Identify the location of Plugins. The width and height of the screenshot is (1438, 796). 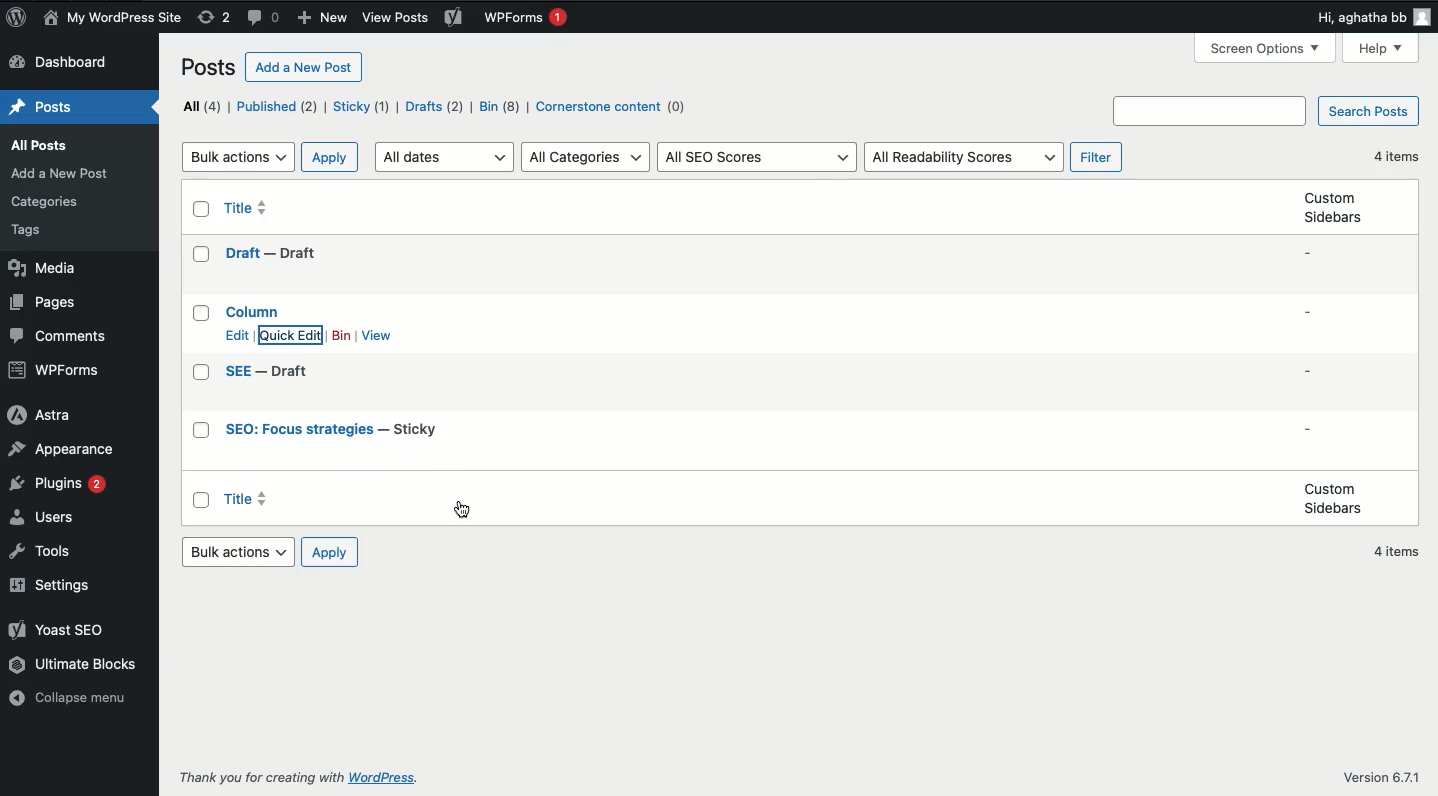
(59, 488).